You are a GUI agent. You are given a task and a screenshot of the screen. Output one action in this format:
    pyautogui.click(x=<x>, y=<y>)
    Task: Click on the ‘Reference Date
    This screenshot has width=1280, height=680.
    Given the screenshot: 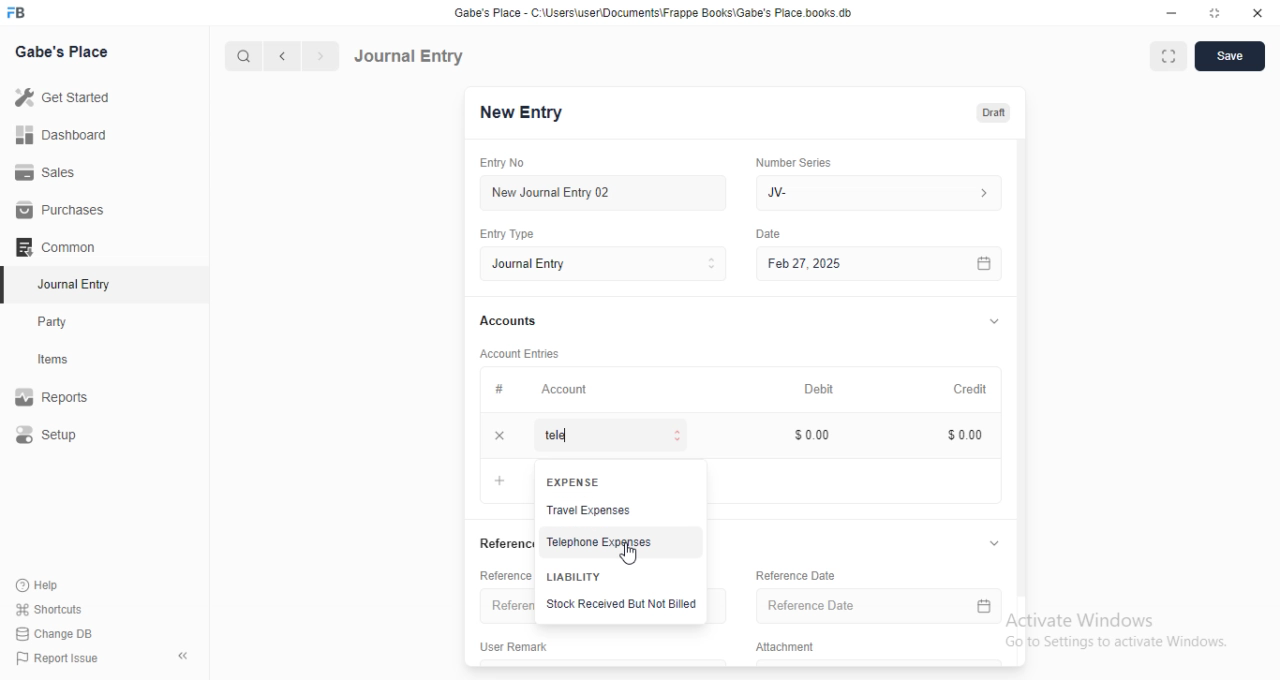 What is the action you would take?
    pyautogui.click(x=788, y=576)
    